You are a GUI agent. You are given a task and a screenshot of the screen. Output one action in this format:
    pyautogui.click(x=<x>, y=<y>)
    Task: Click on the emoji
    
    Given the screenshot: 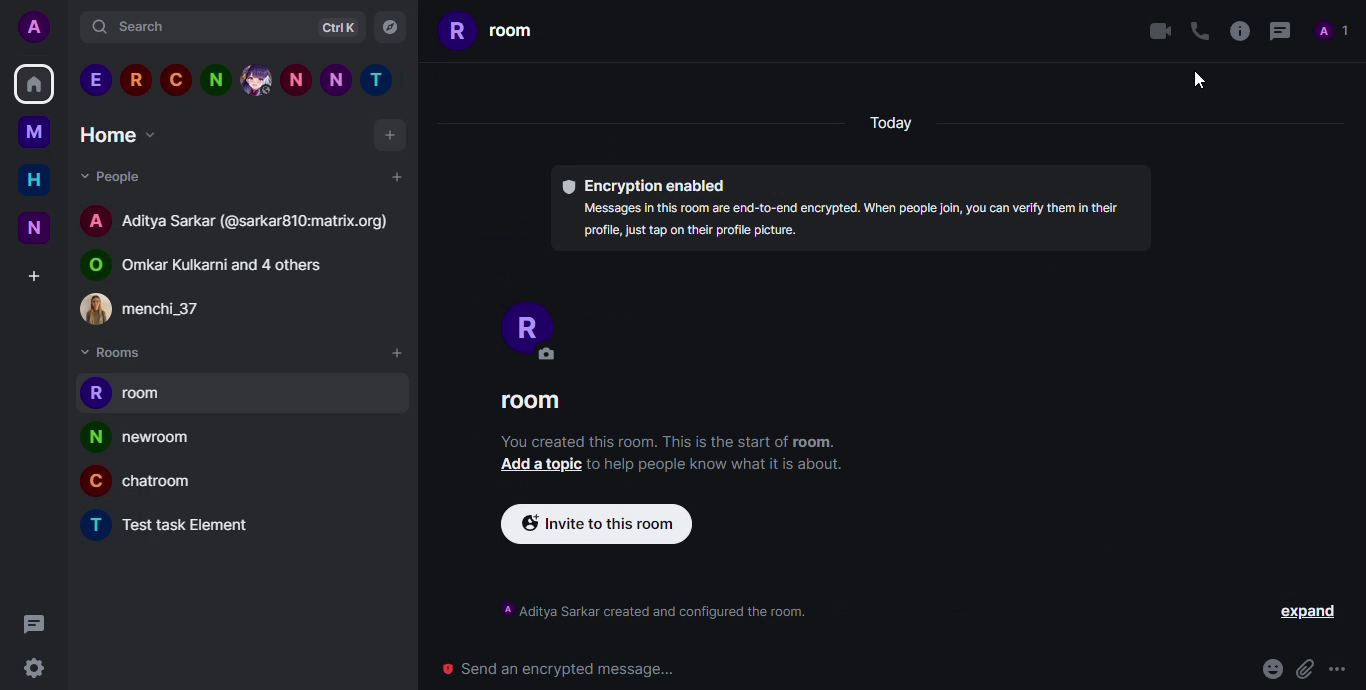 What is the action you would take?
    pyautogui.click(x=1271, y=669)
    